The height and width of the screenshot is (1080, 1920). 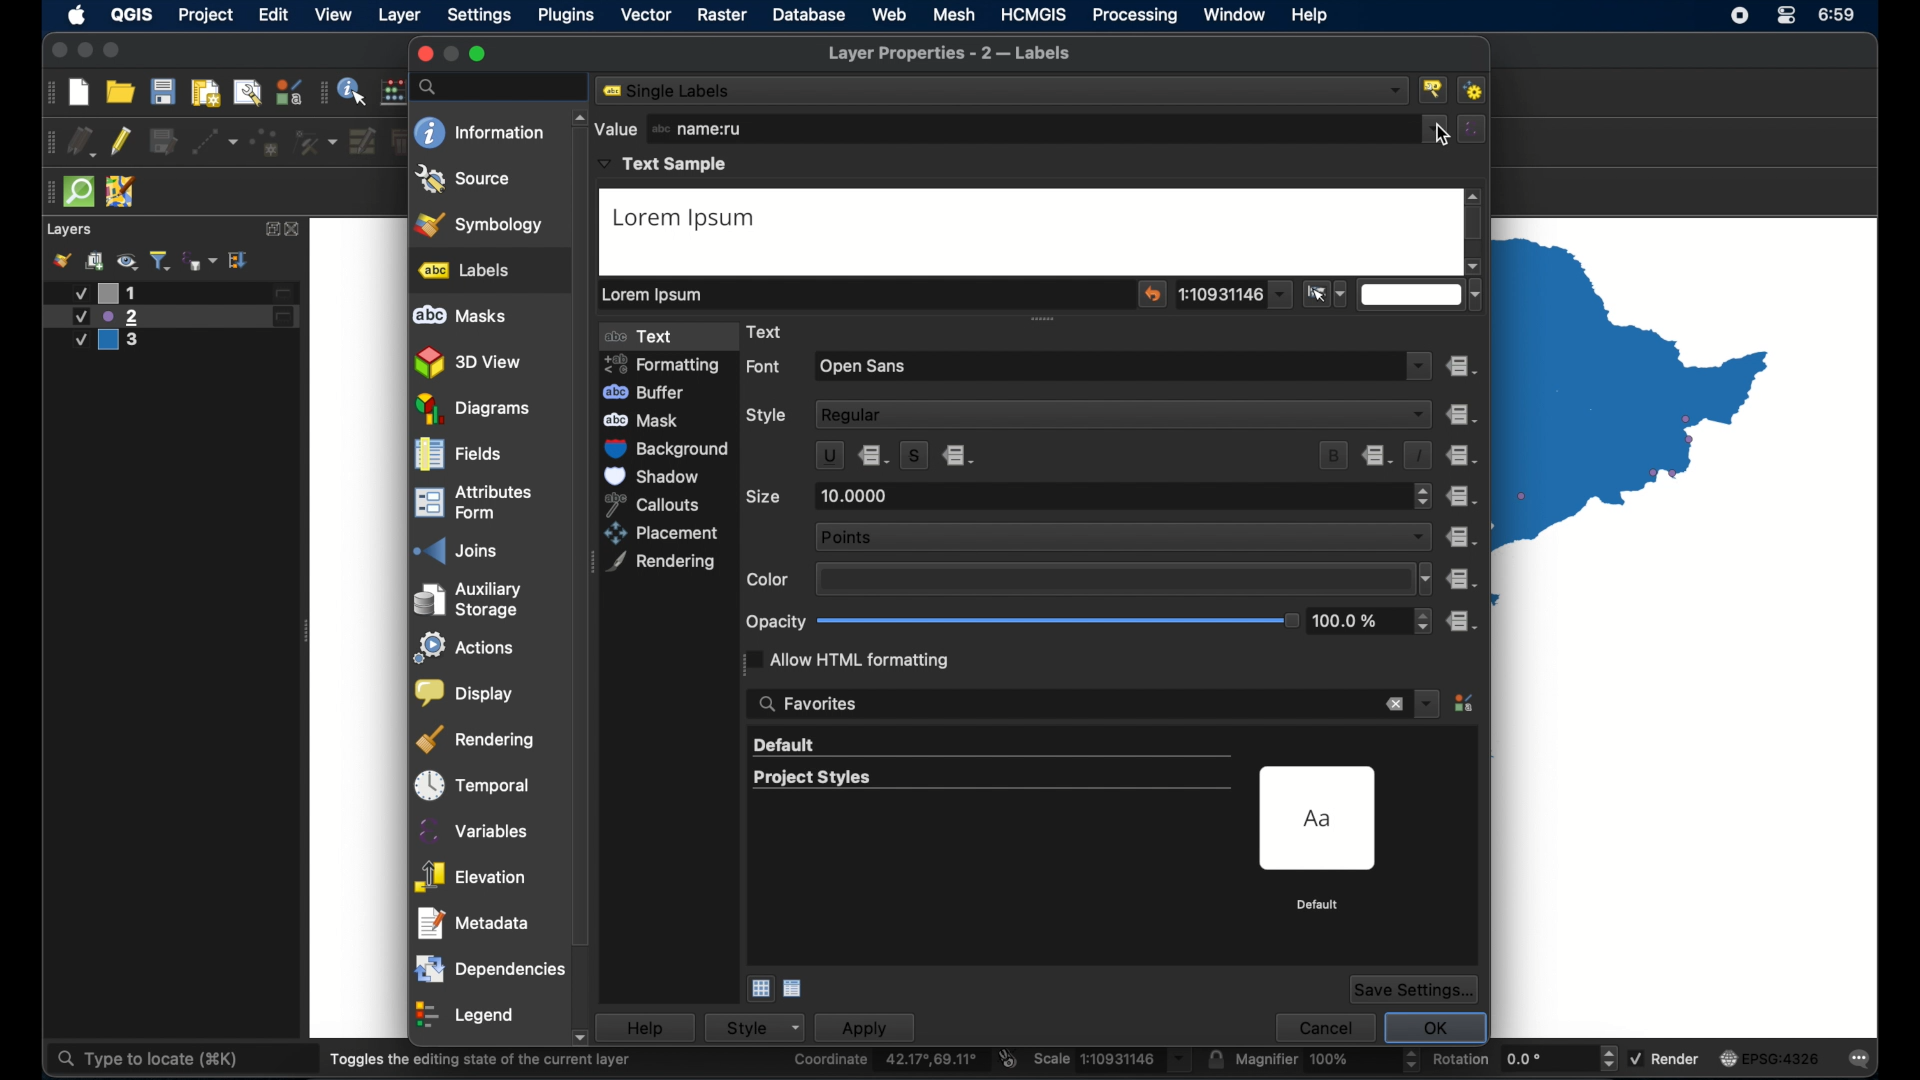 What do you see at coordinates (354, 90) in the screenshot?
I see `identify feature` at bounding box center [354, 90].